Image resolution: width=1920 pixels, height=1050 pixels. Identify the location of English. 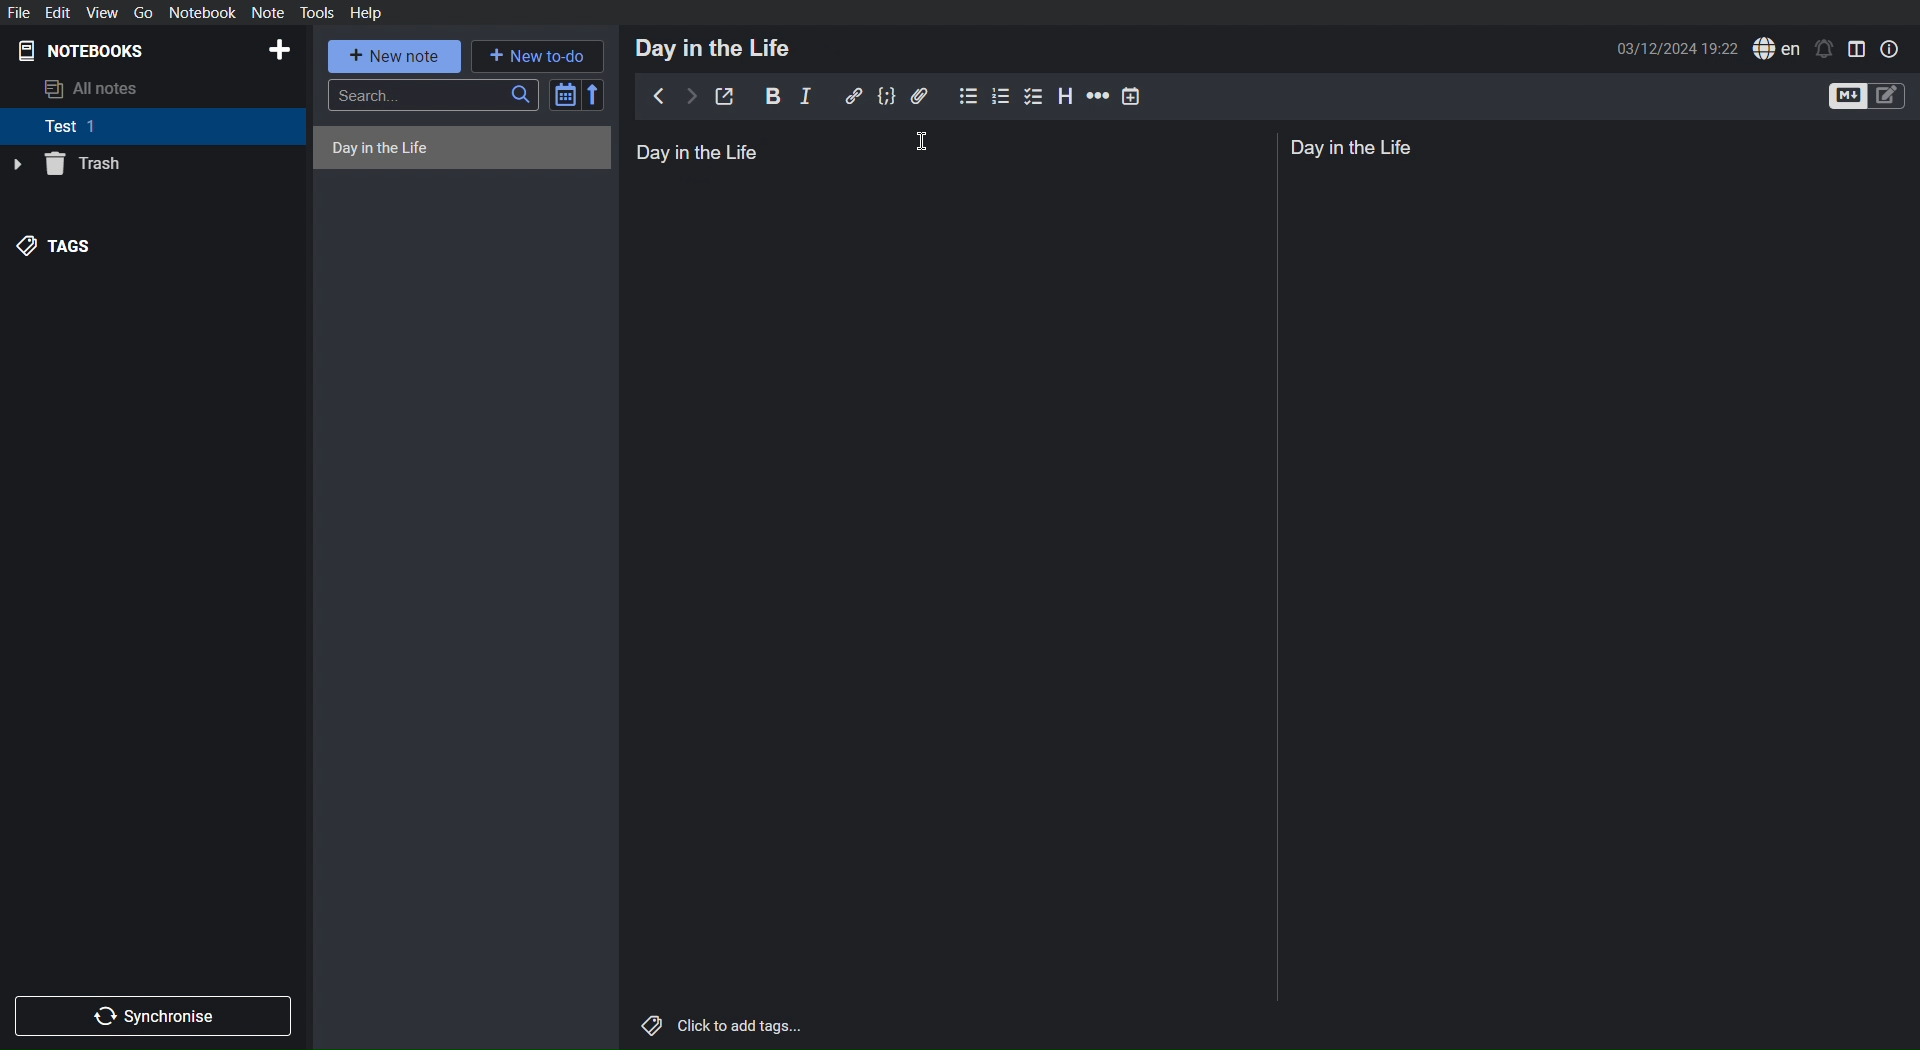
(1776, 49).